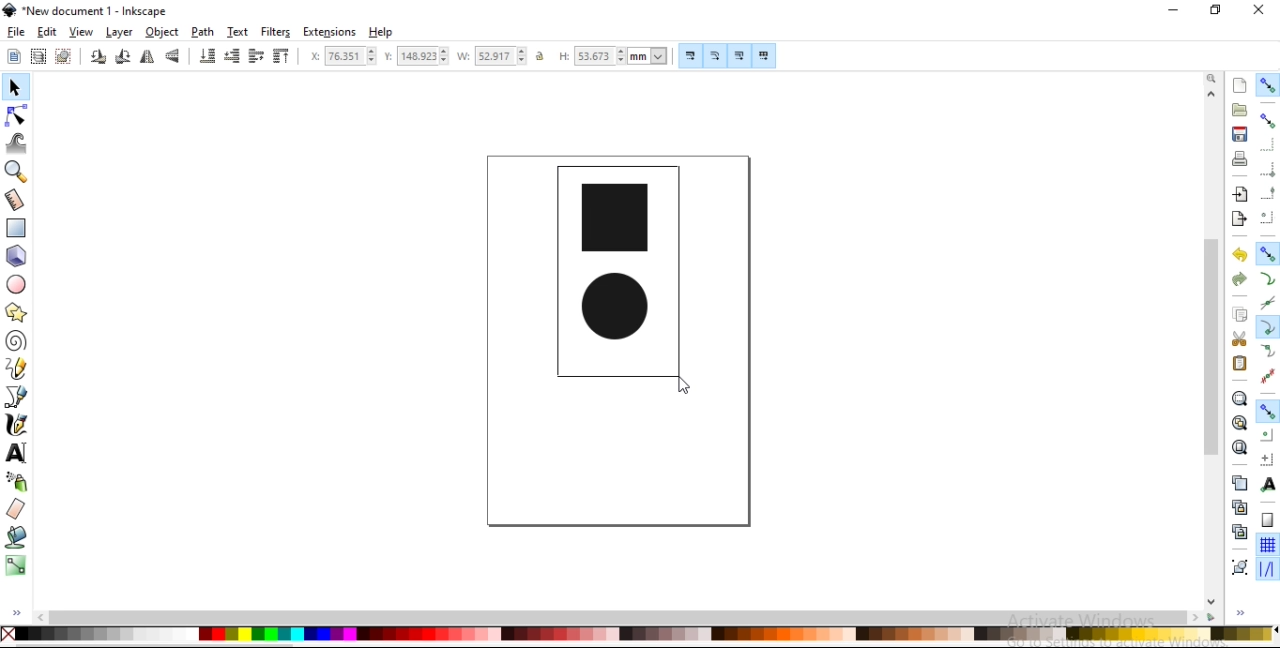  Describe the element at coordinates (618, 616) in the screenshot. I see `scrollbar` at that location.